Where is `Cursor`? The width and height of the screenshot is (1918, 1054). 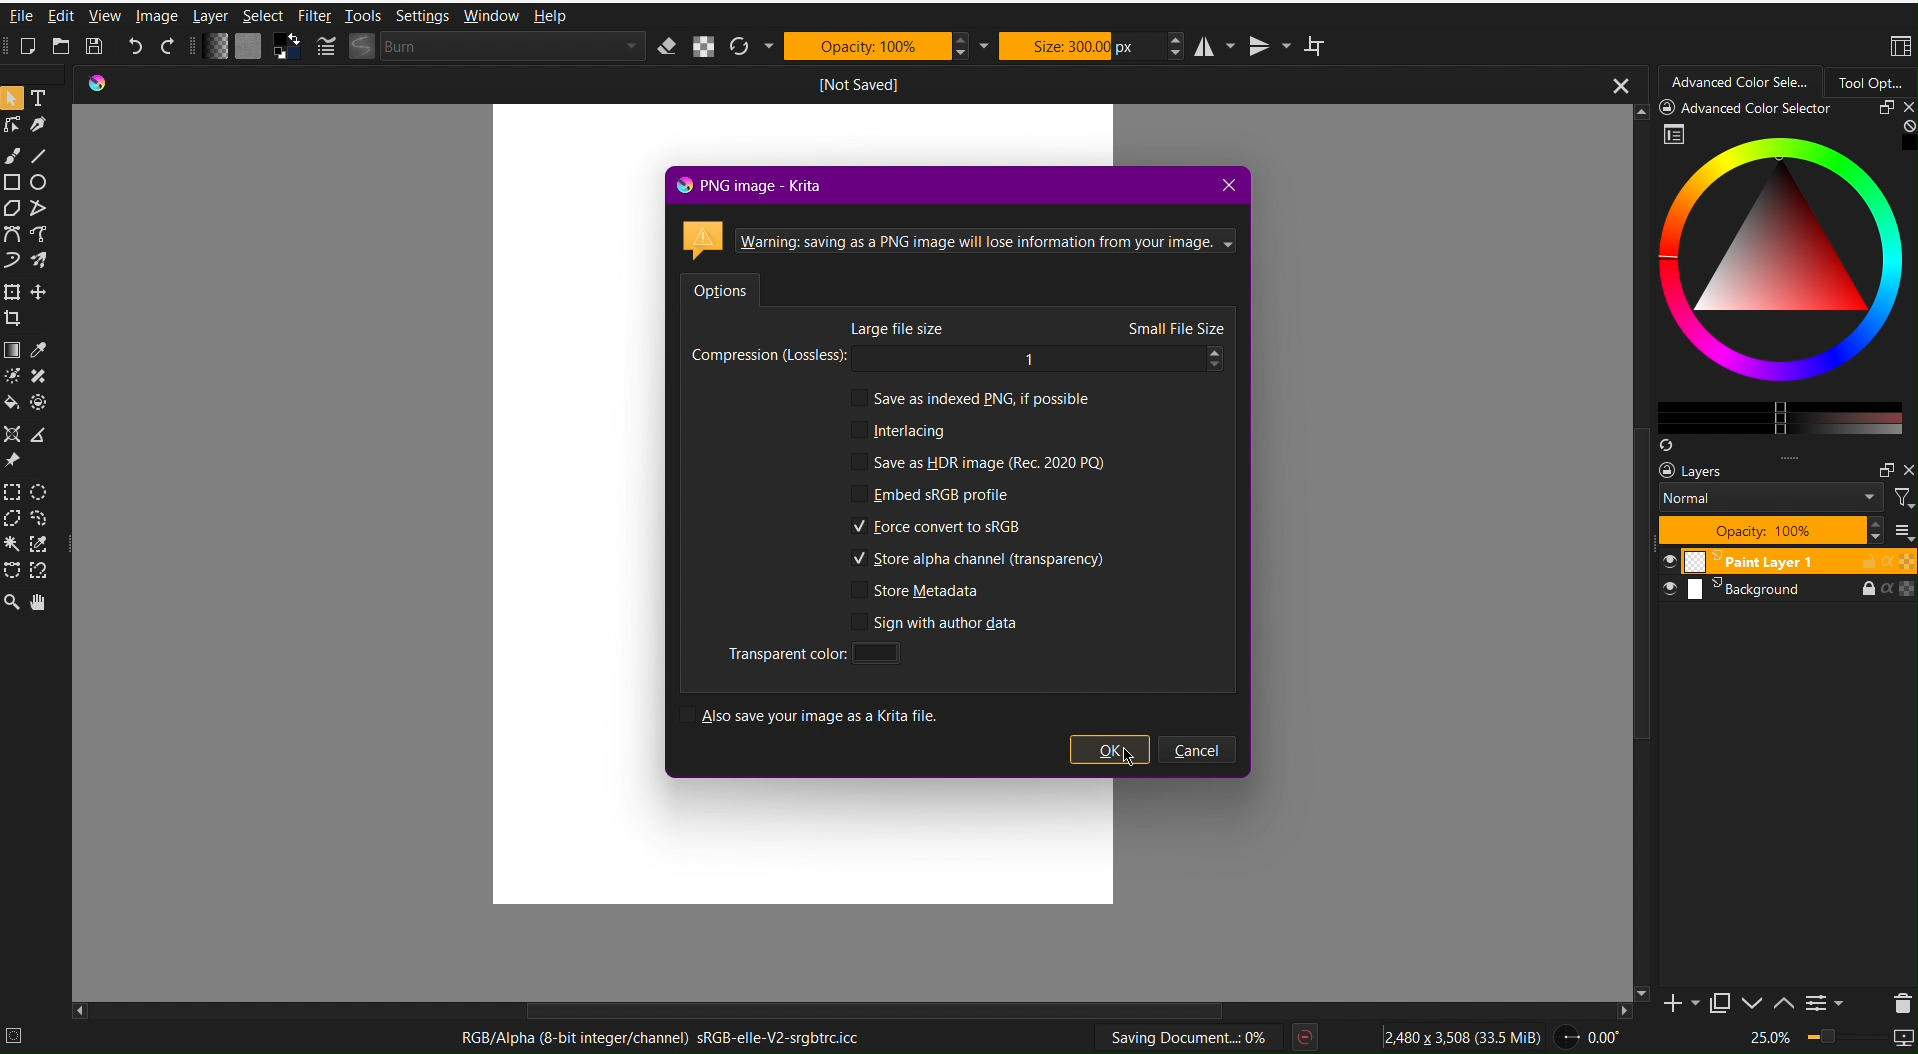 Cursor is located at coordinates (1126, 756).